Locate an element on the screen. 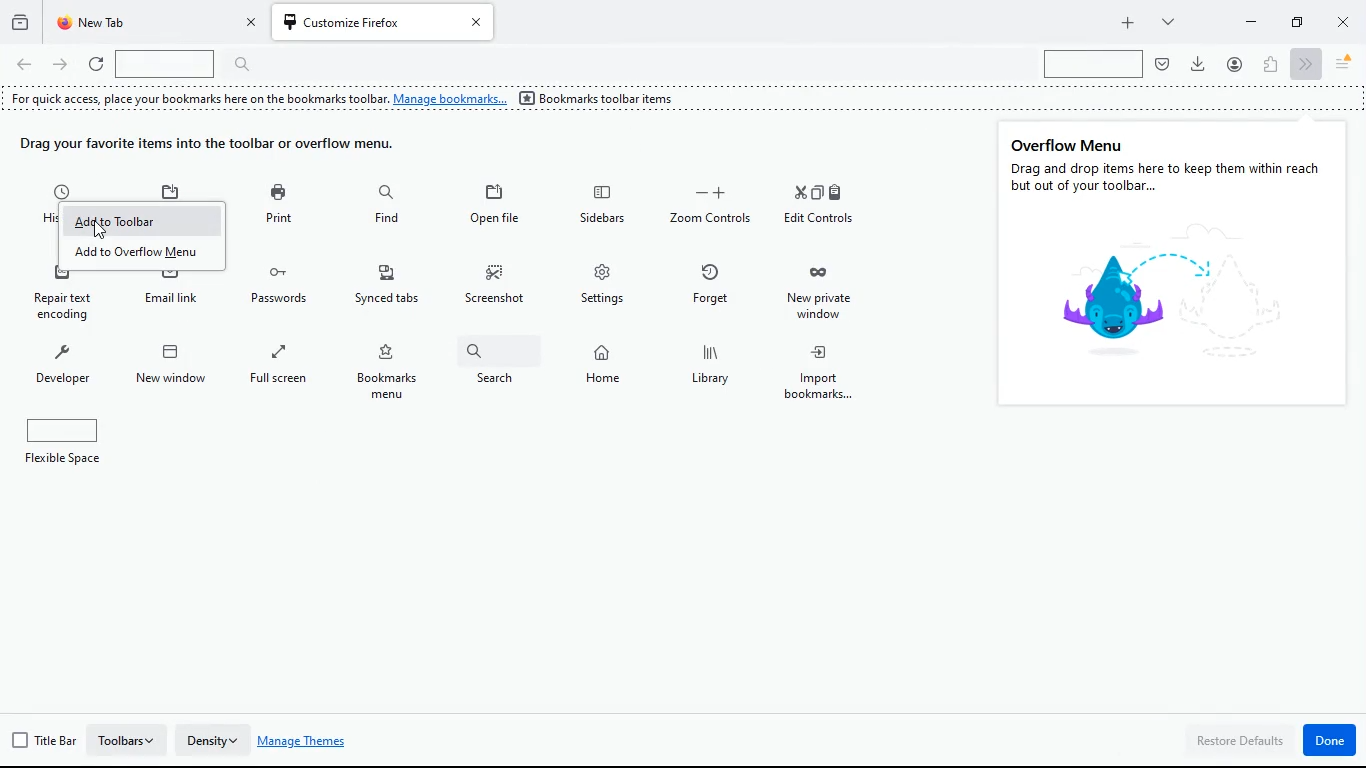 The height and width of the screenshot is (768, 1366). search is located at coordinates (496, 370).